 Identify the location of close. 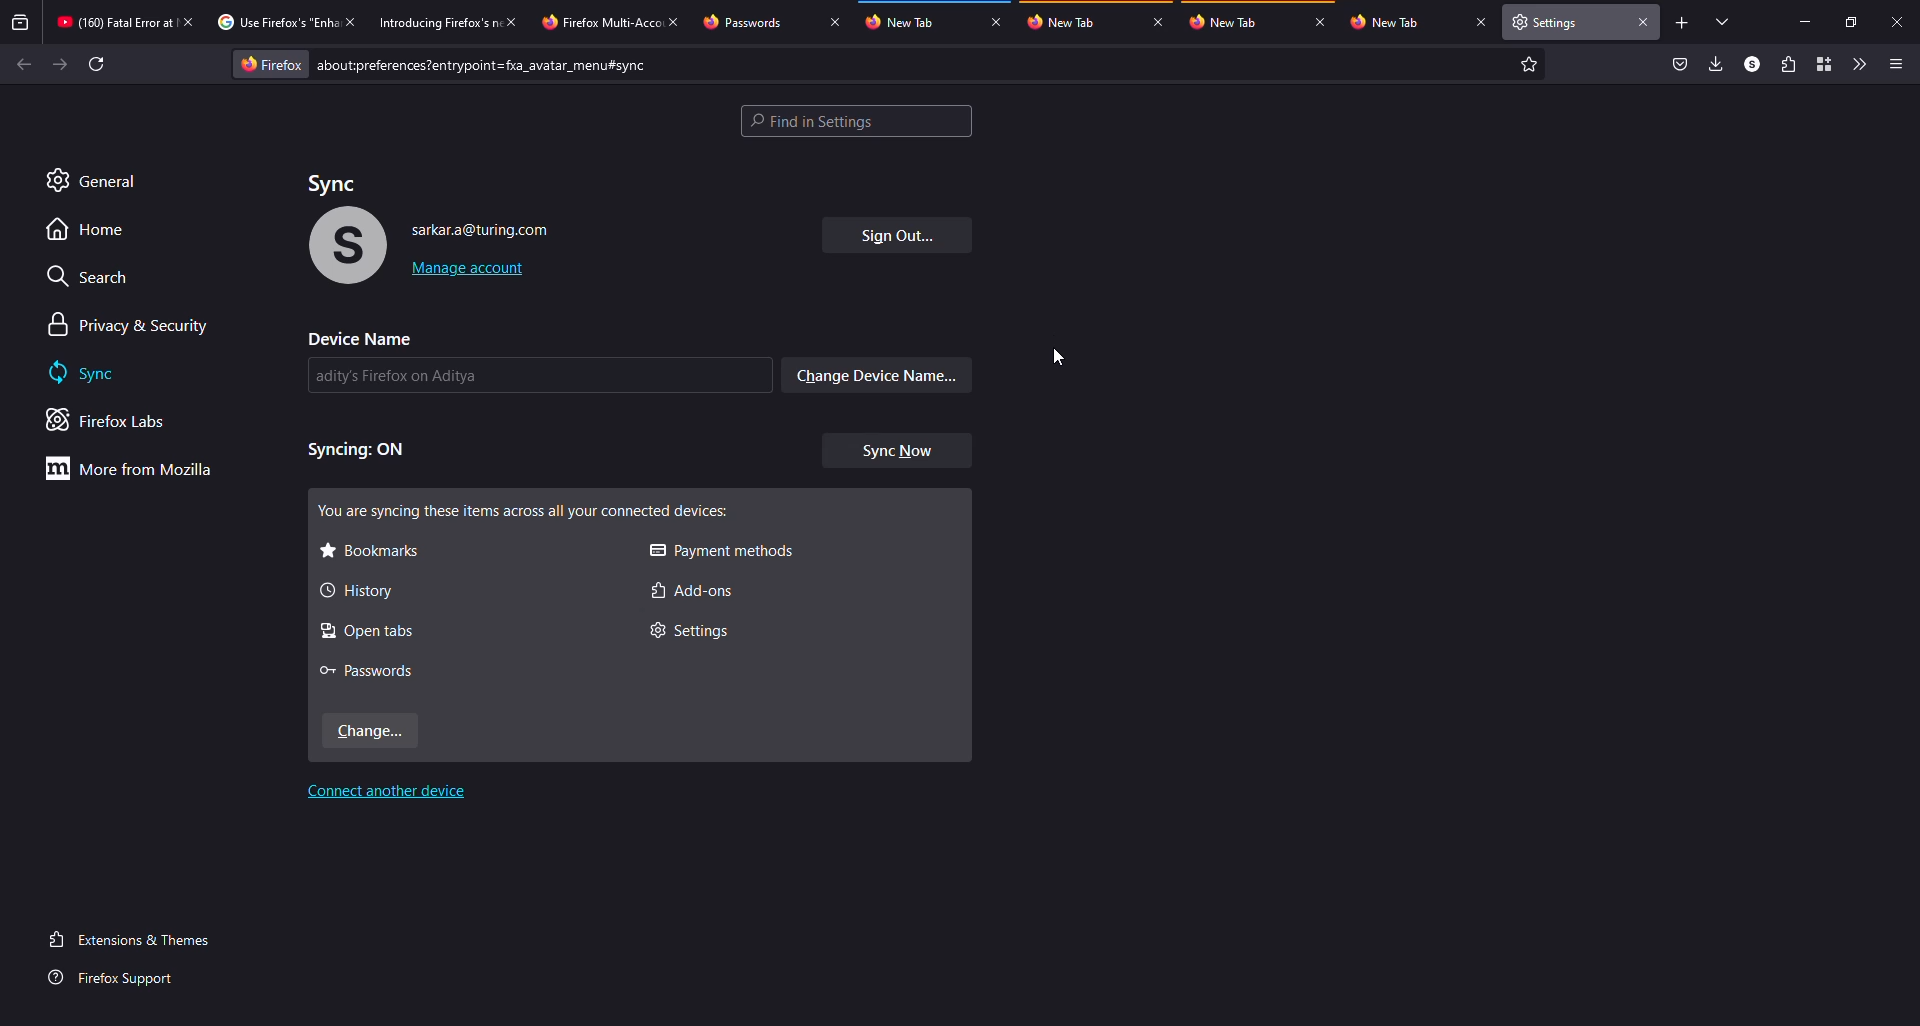
(1321, 23).